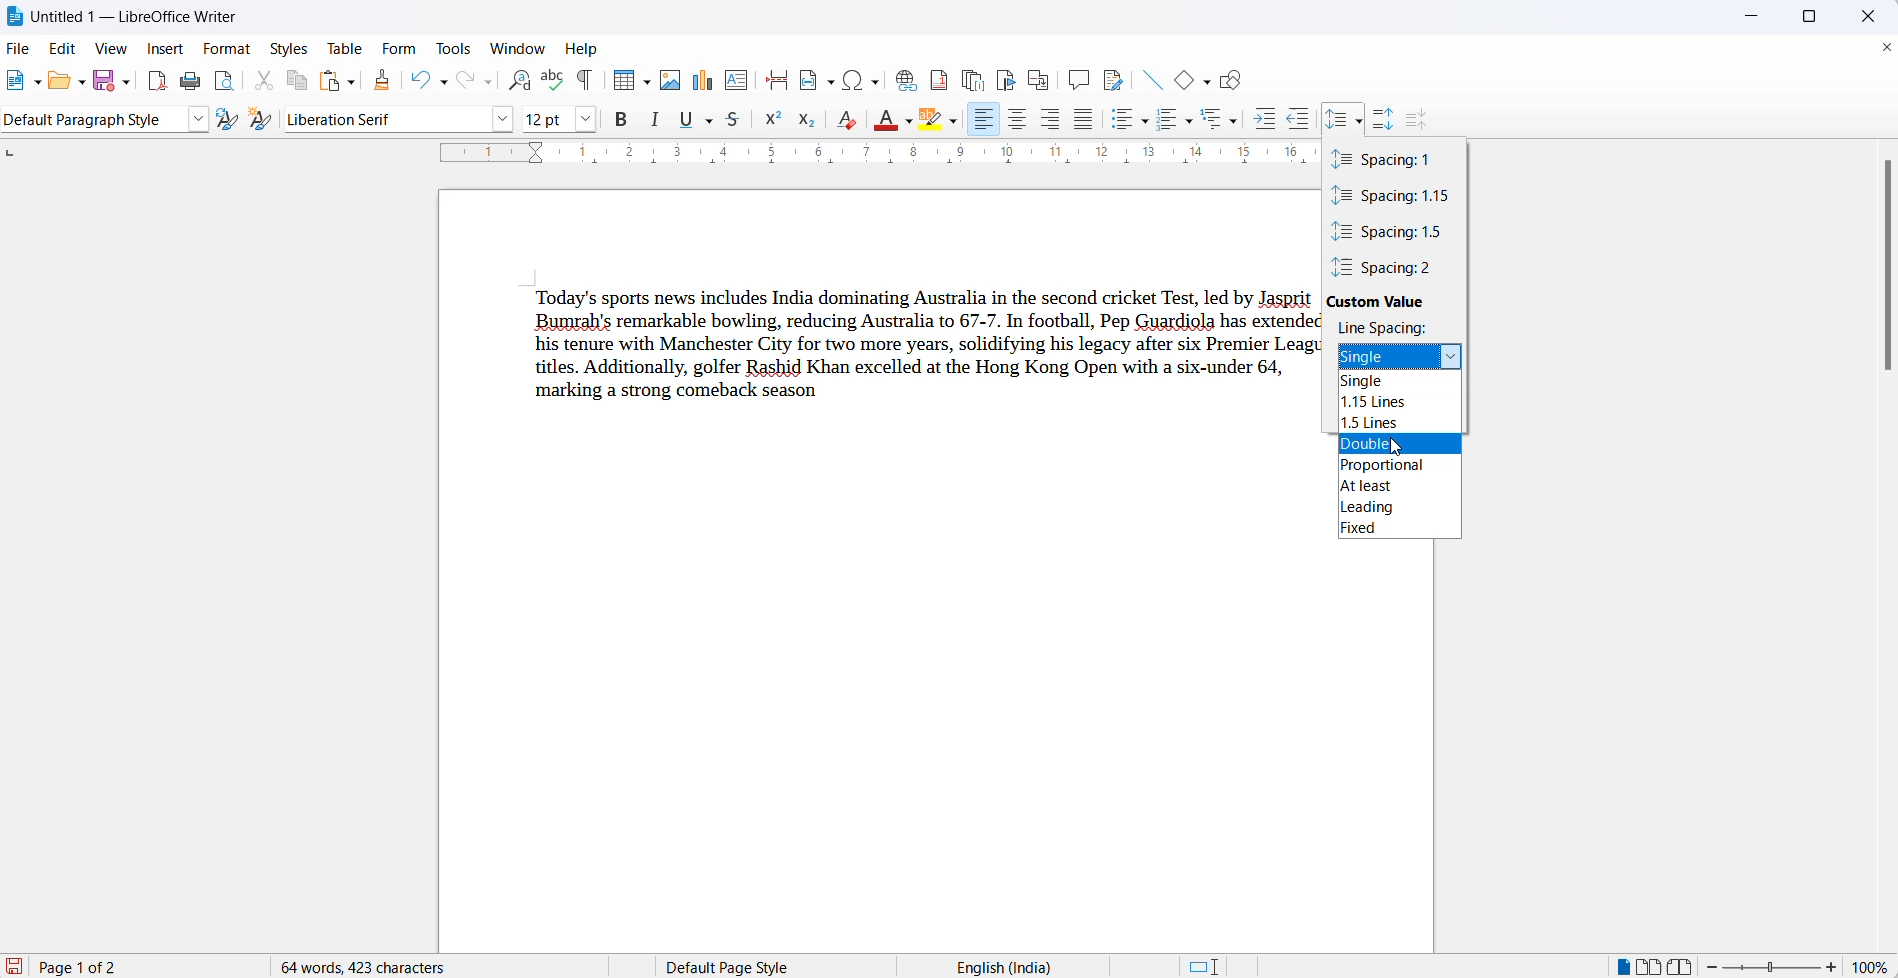  Describe the element at coordinates (1619, 965) in the screenshot. I see `single page view` at that location.